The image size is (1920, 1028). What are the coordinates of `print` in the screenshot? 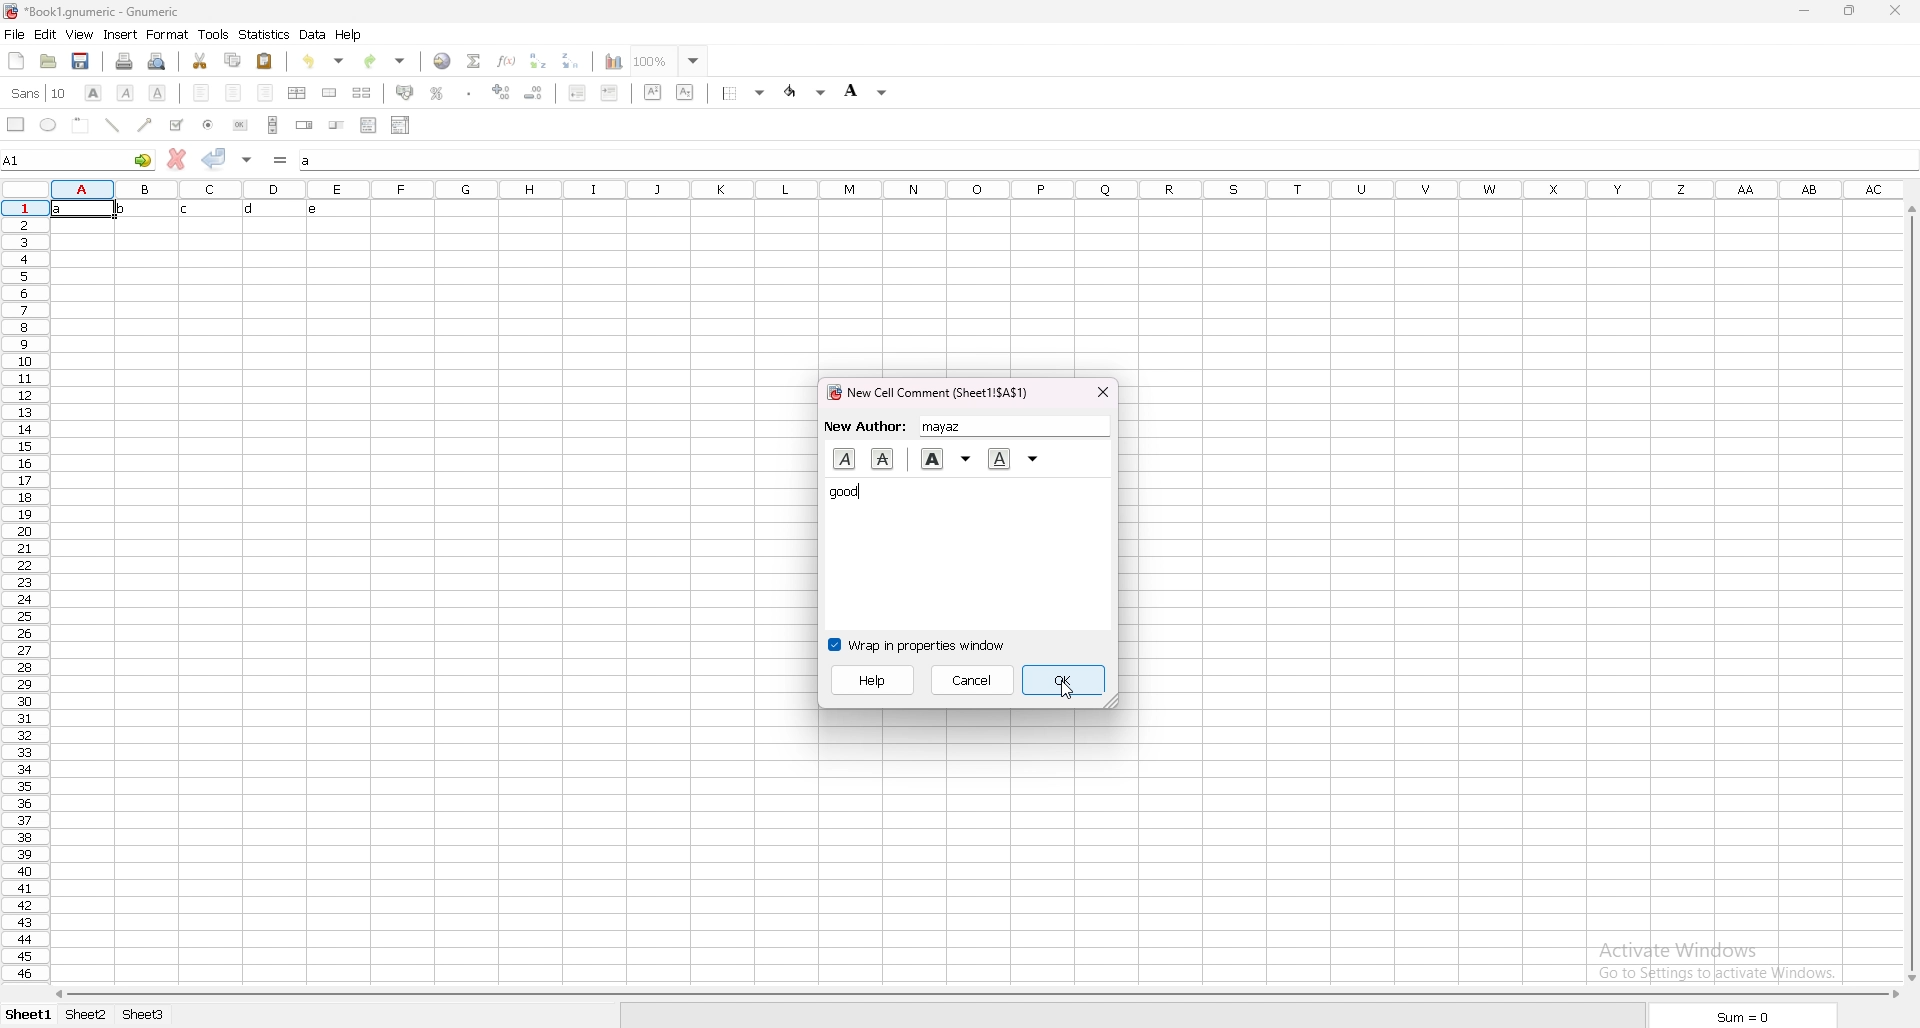 It's located at (124, 61).